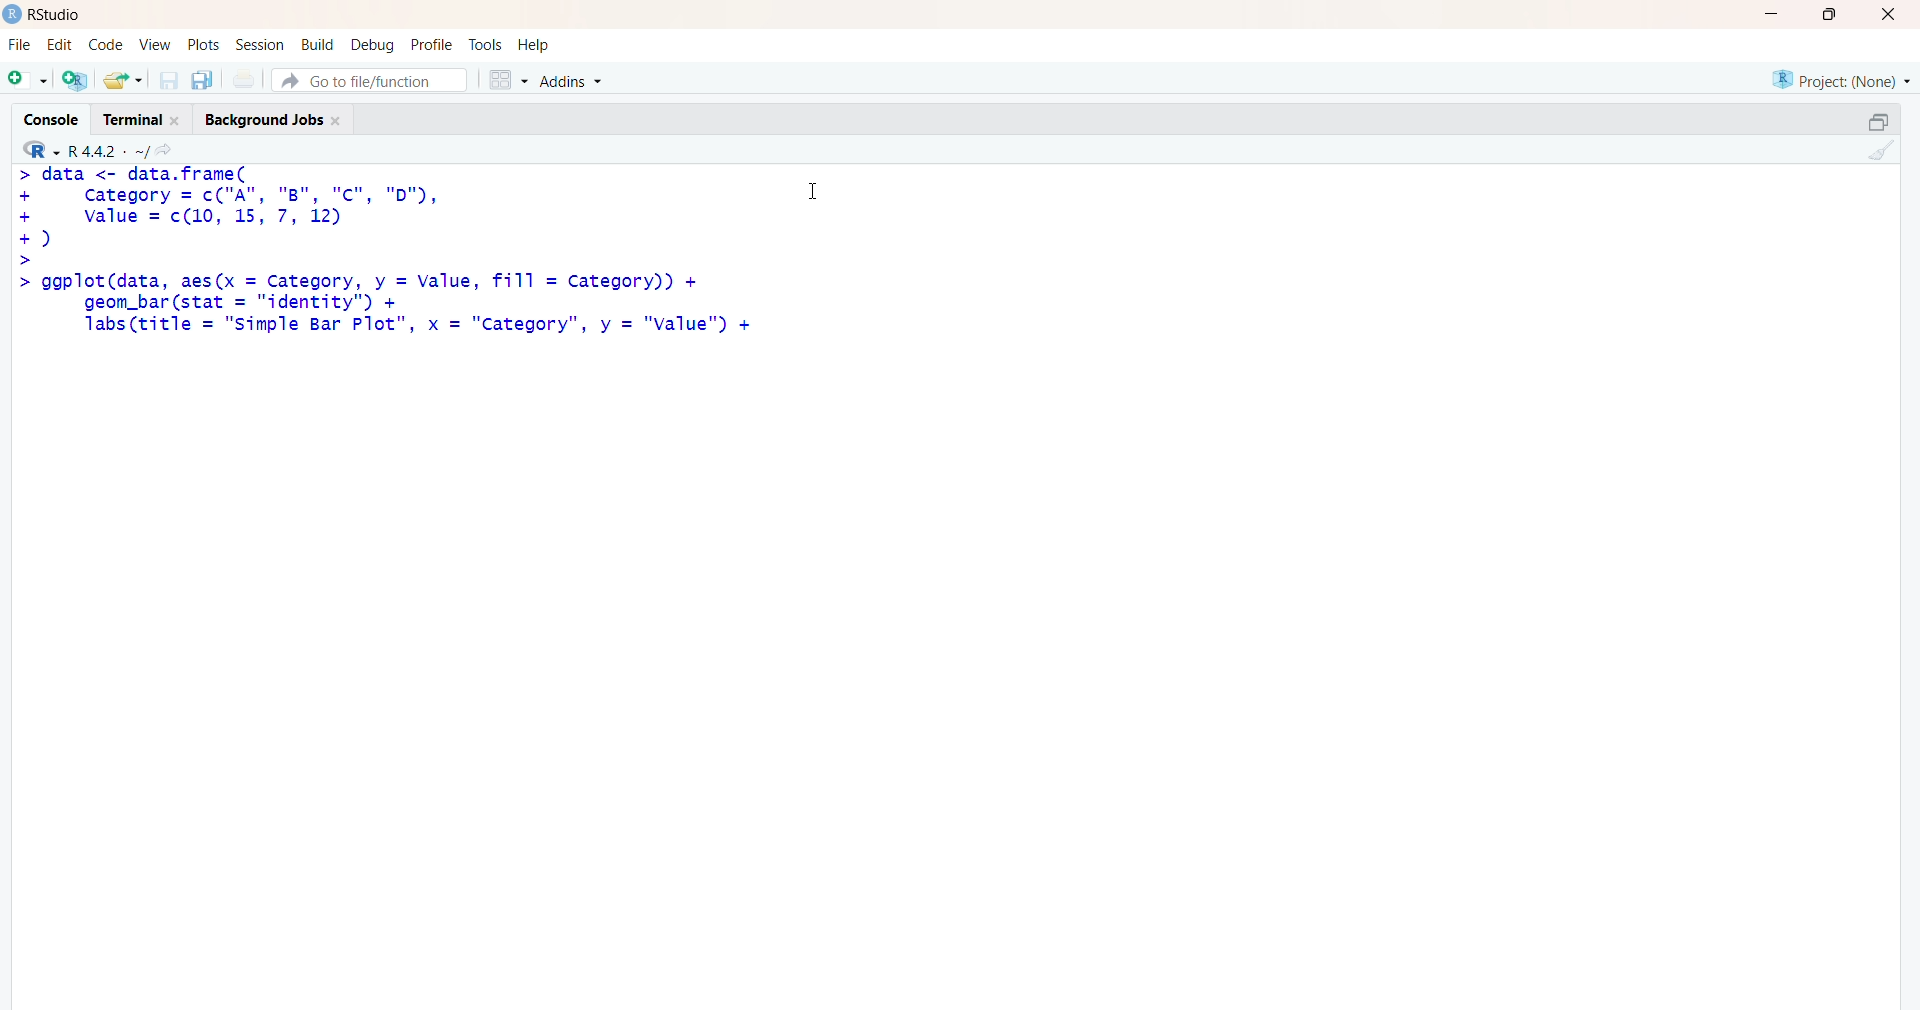  I want to click on Cursor, so click(814, 188).